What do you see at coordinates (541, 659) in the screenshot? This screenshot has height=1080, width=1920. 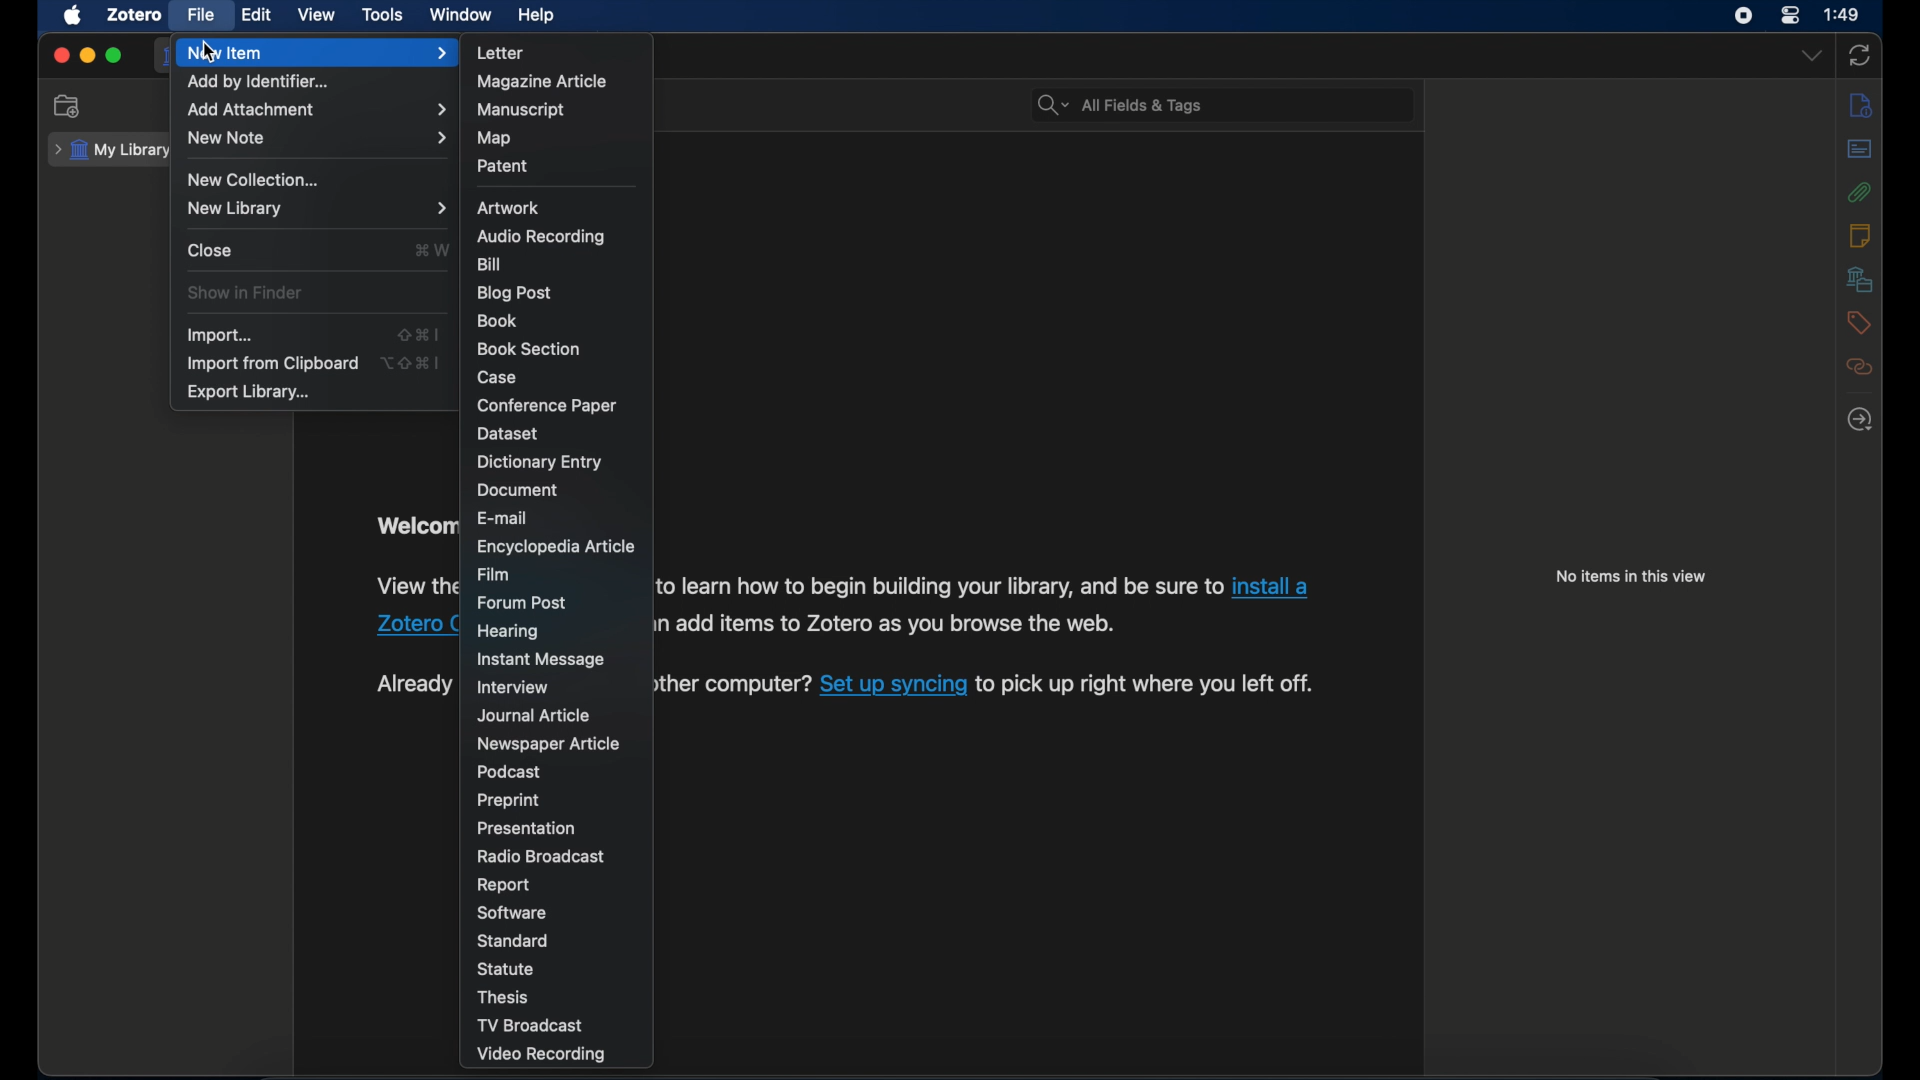 I see `instant message` at bounding box center [541, 659].